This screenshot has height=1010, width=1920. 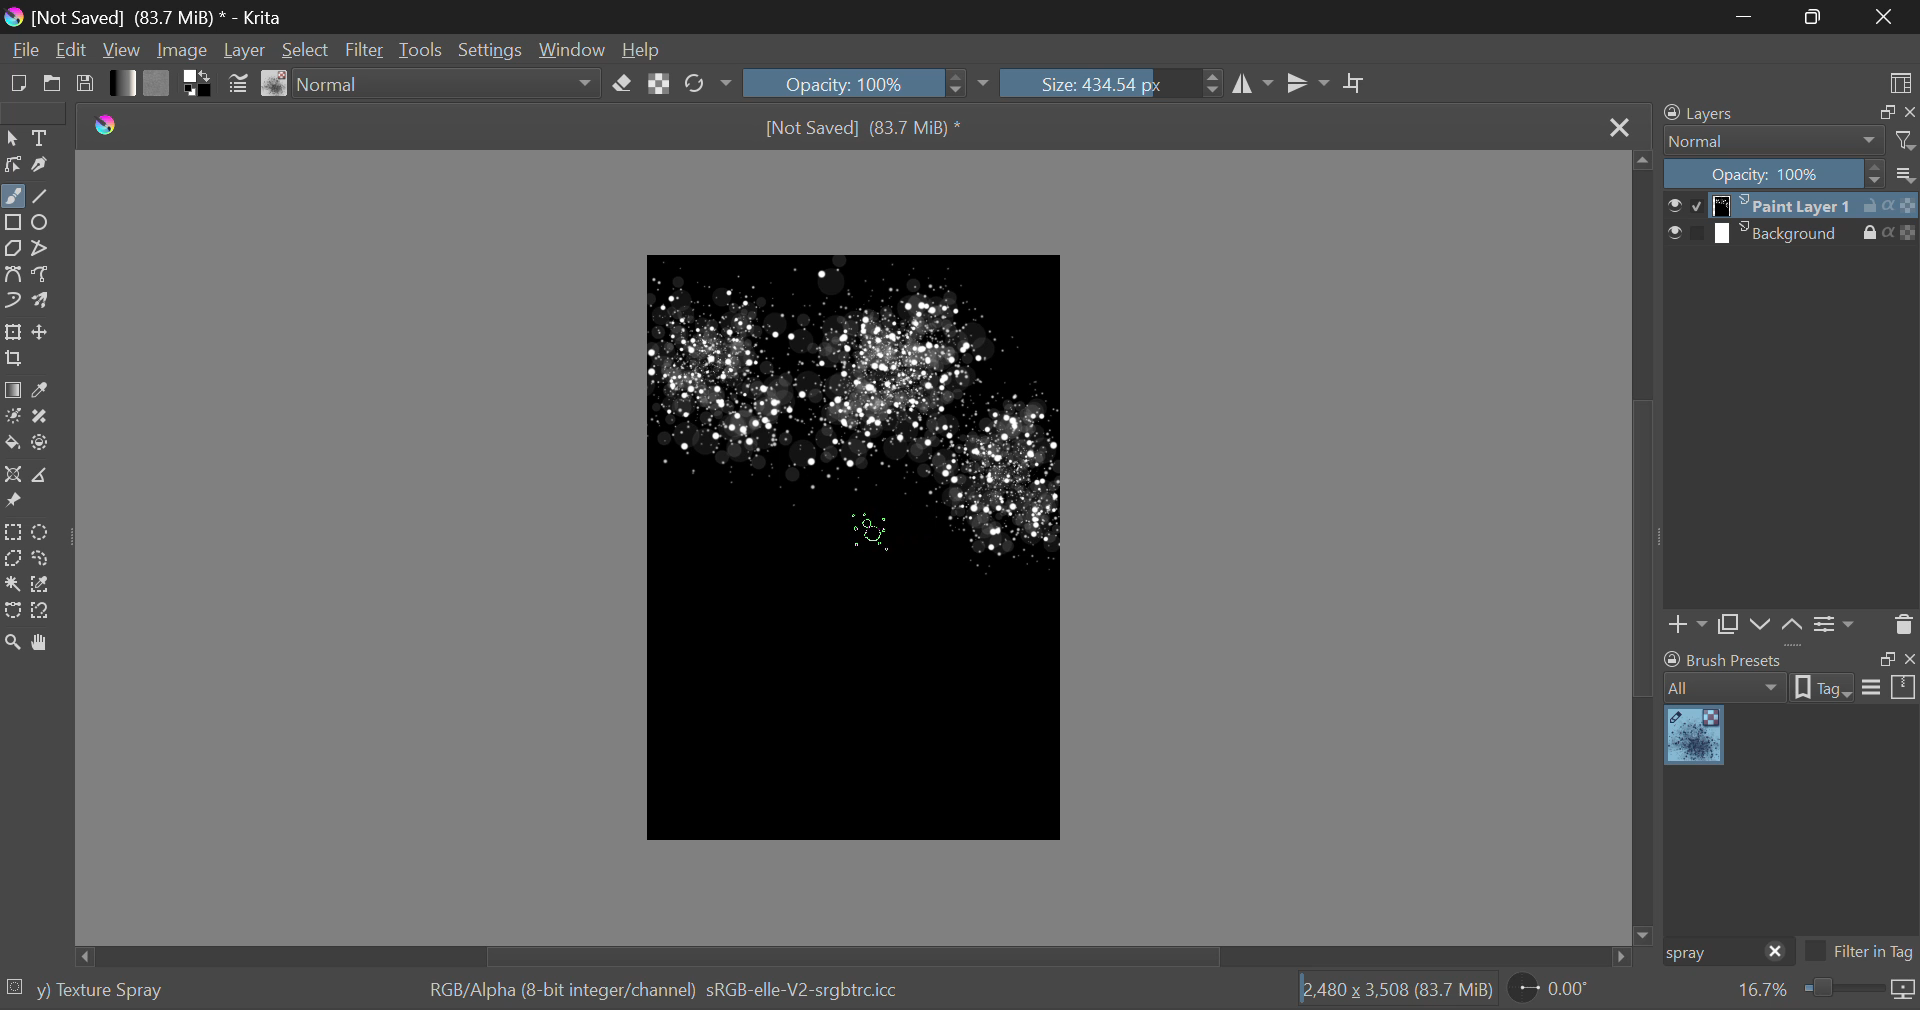 What do you see at coordinates (1890, 232) in the screenshot?
I see `actions` at bounding box center [1890, 232].